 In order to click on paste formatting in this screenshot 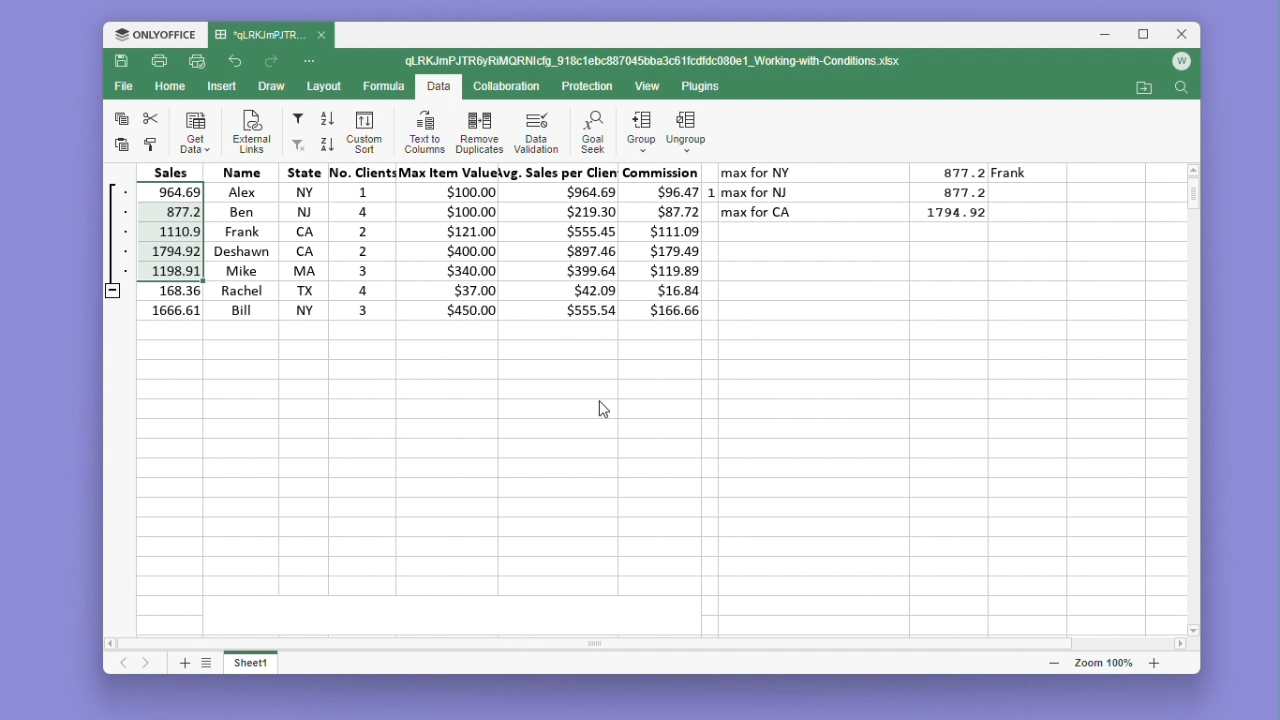, I will do `click(151, 145)`.